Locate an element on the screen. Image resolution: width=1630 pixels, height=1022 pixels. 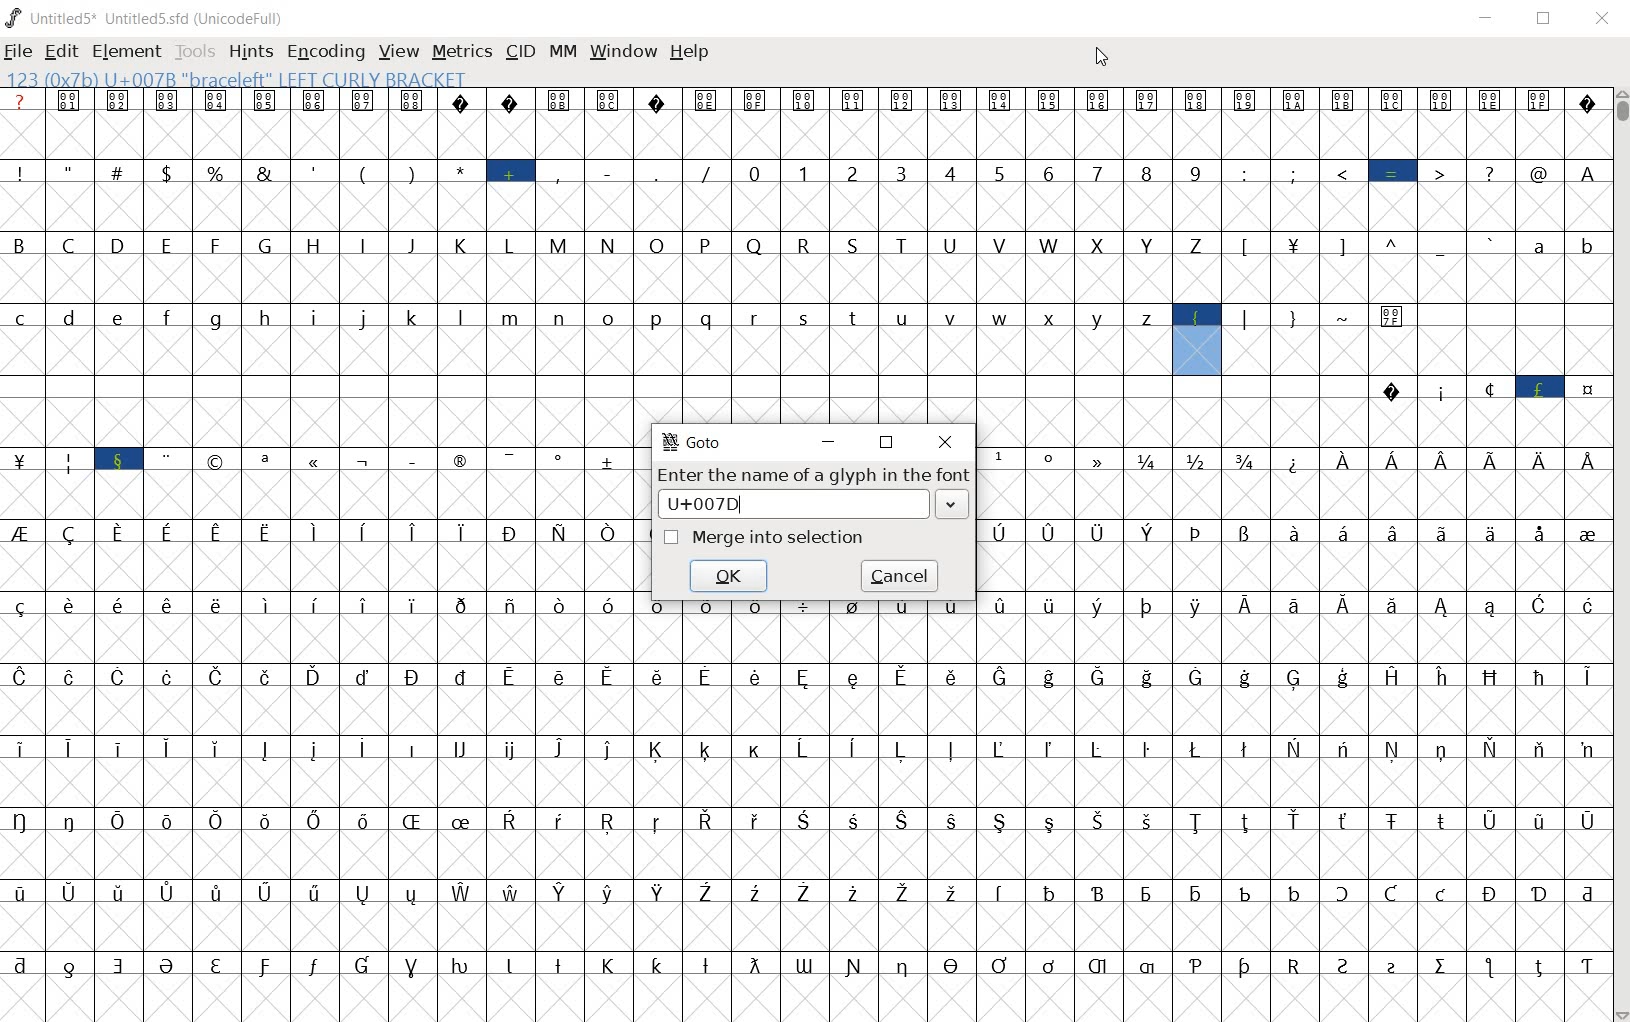
WINDOW is located at coordinates (624, 50).